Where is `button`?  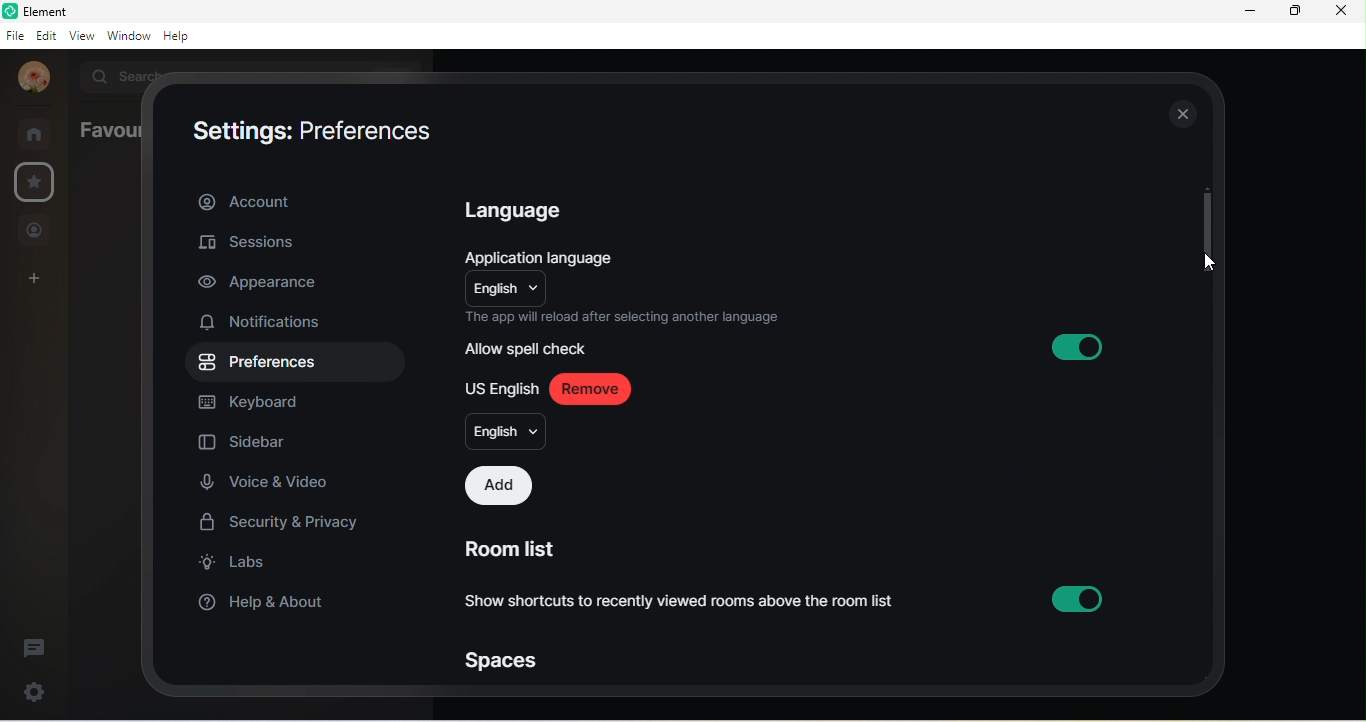
button is located at coordinates (1080, 597).